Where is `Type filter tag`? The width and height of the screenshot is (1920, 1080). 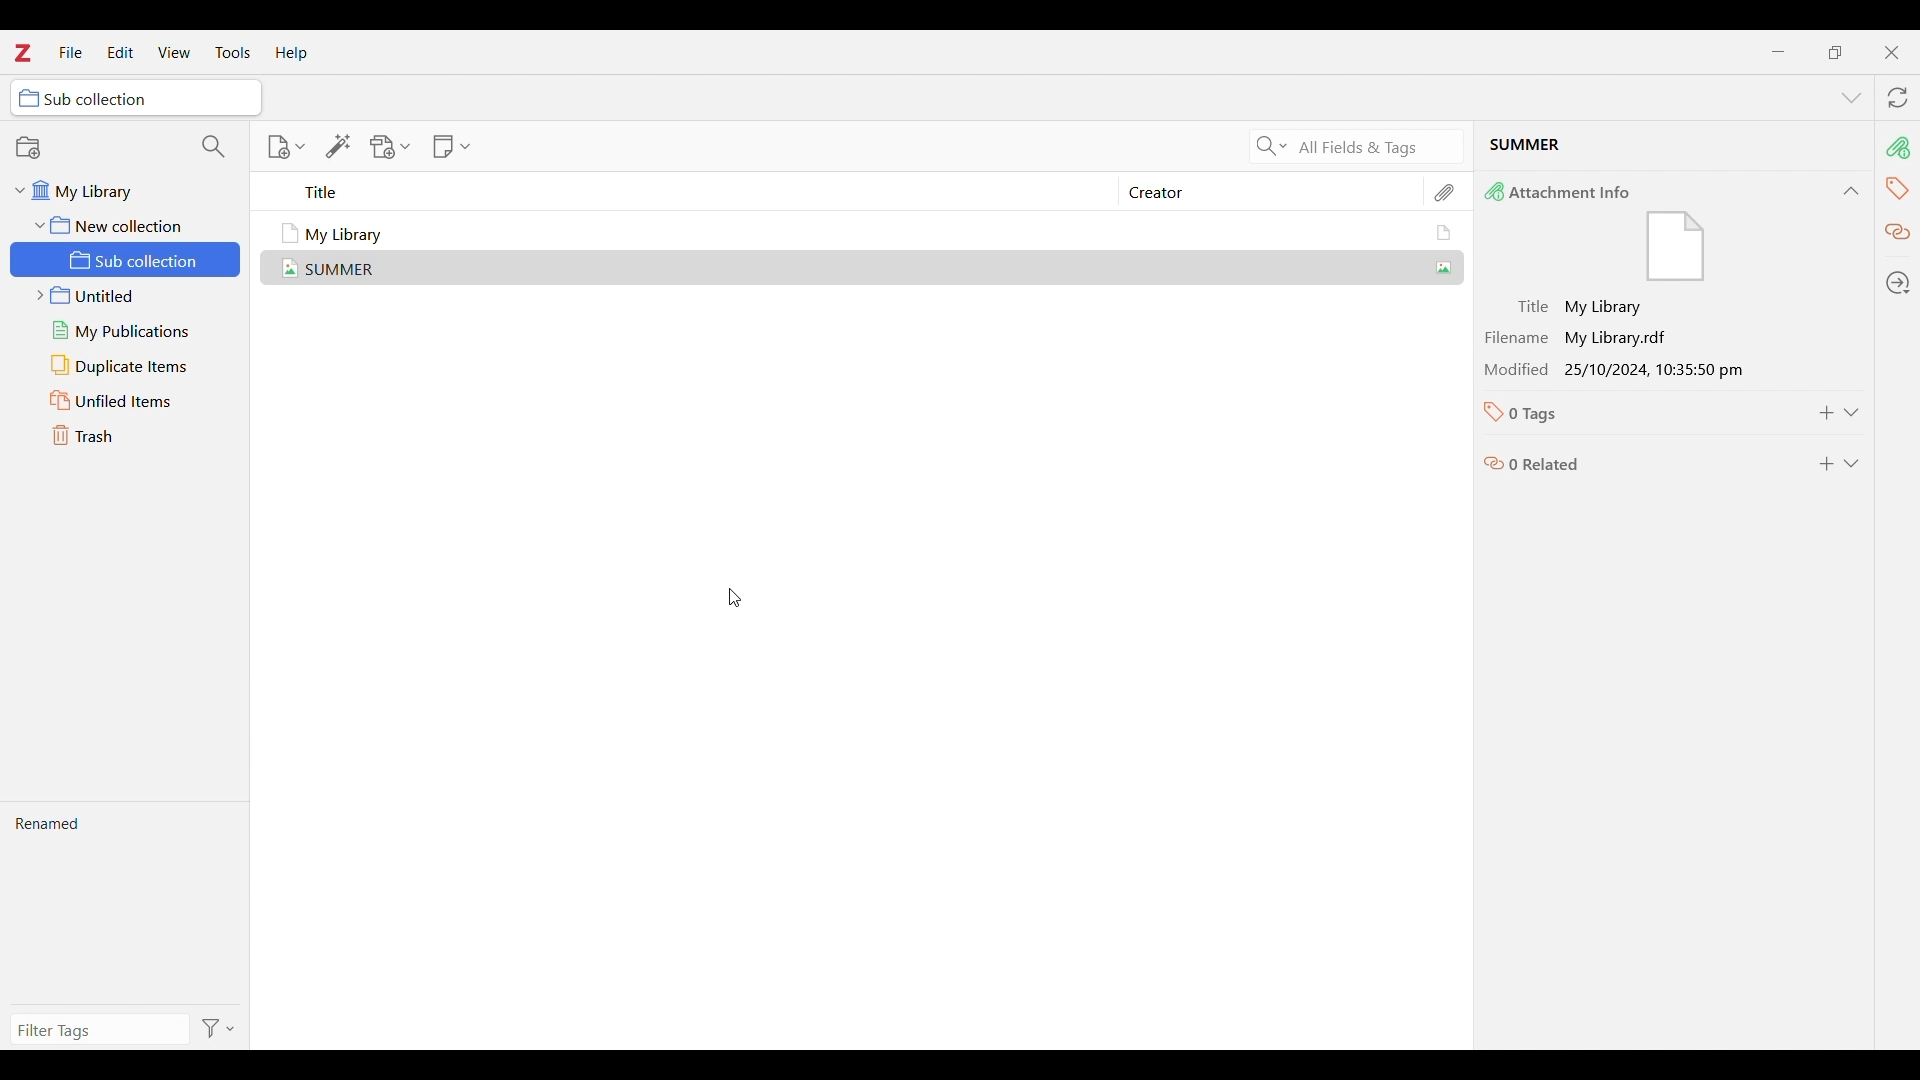 Type filter tag is located at coordinates (96, 1030).